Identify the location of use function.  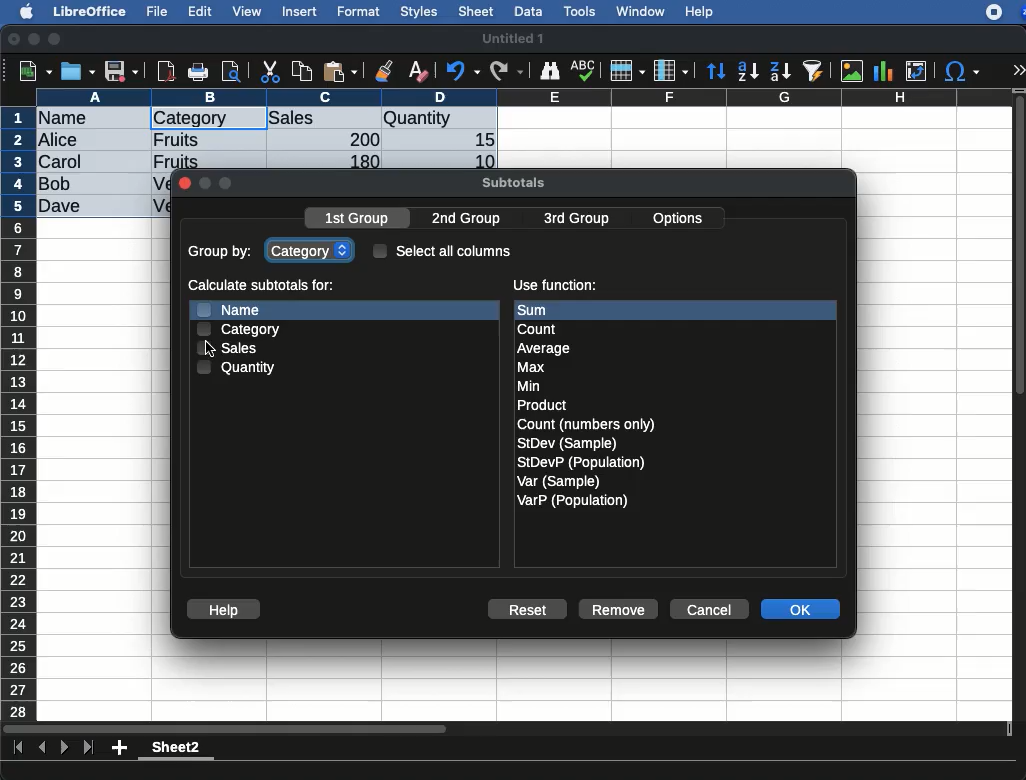
(554, 286).